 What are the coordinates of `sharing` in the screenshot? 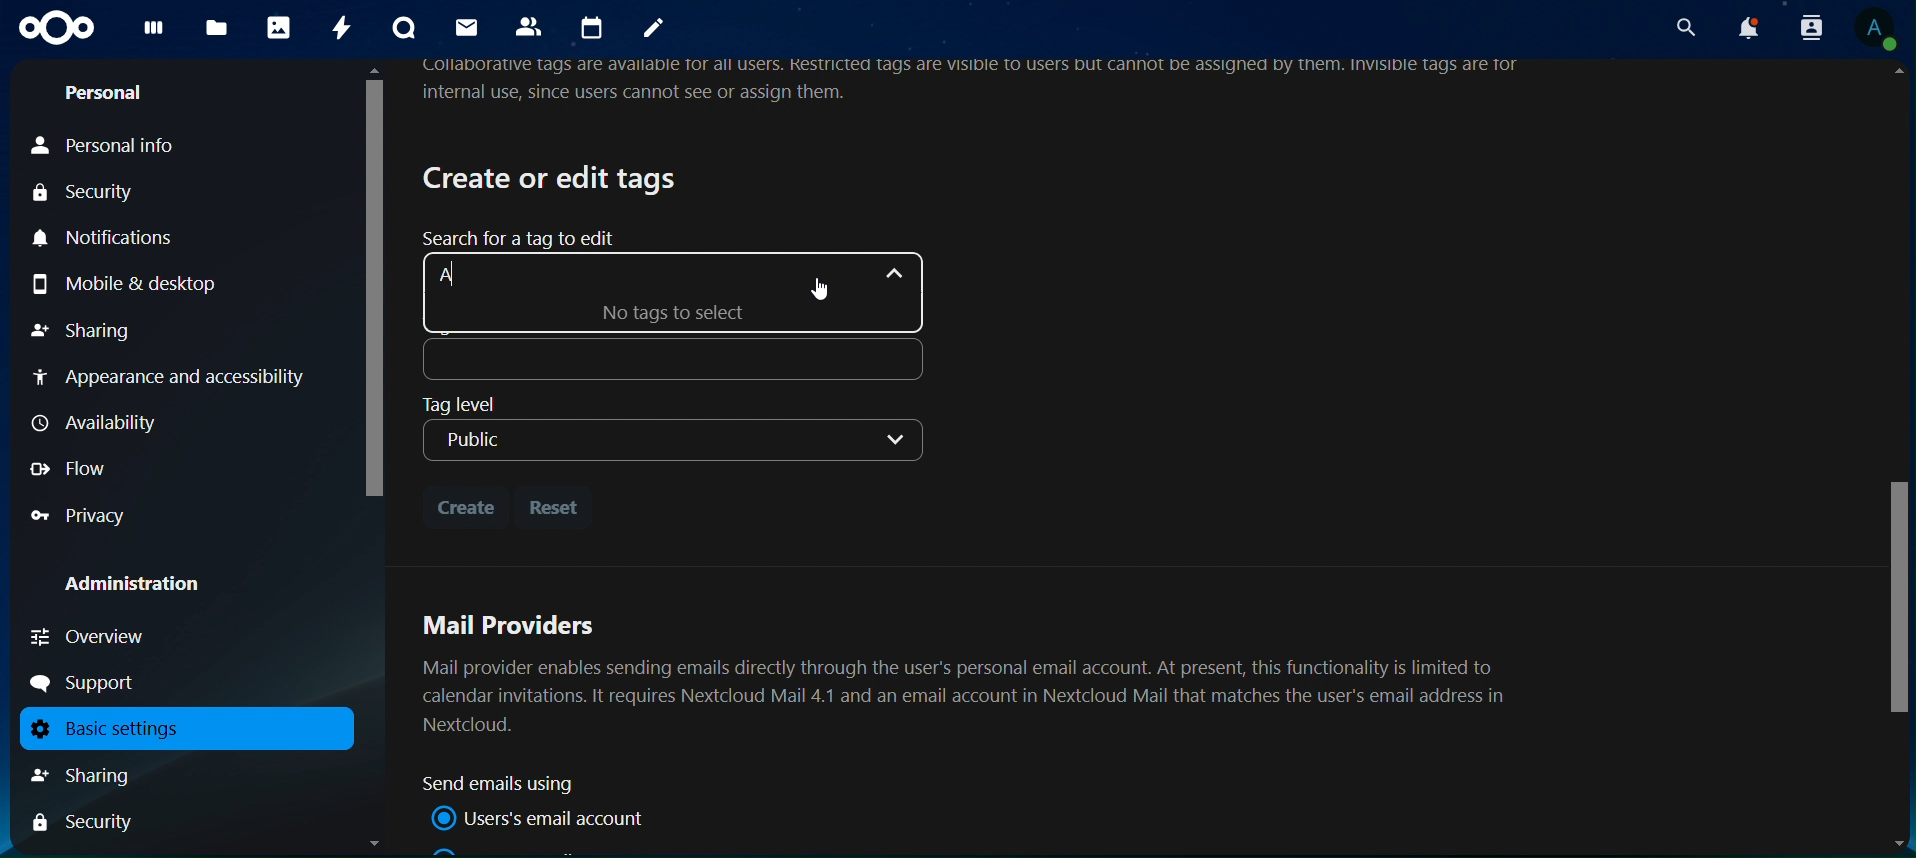 It's located at (85, 329).